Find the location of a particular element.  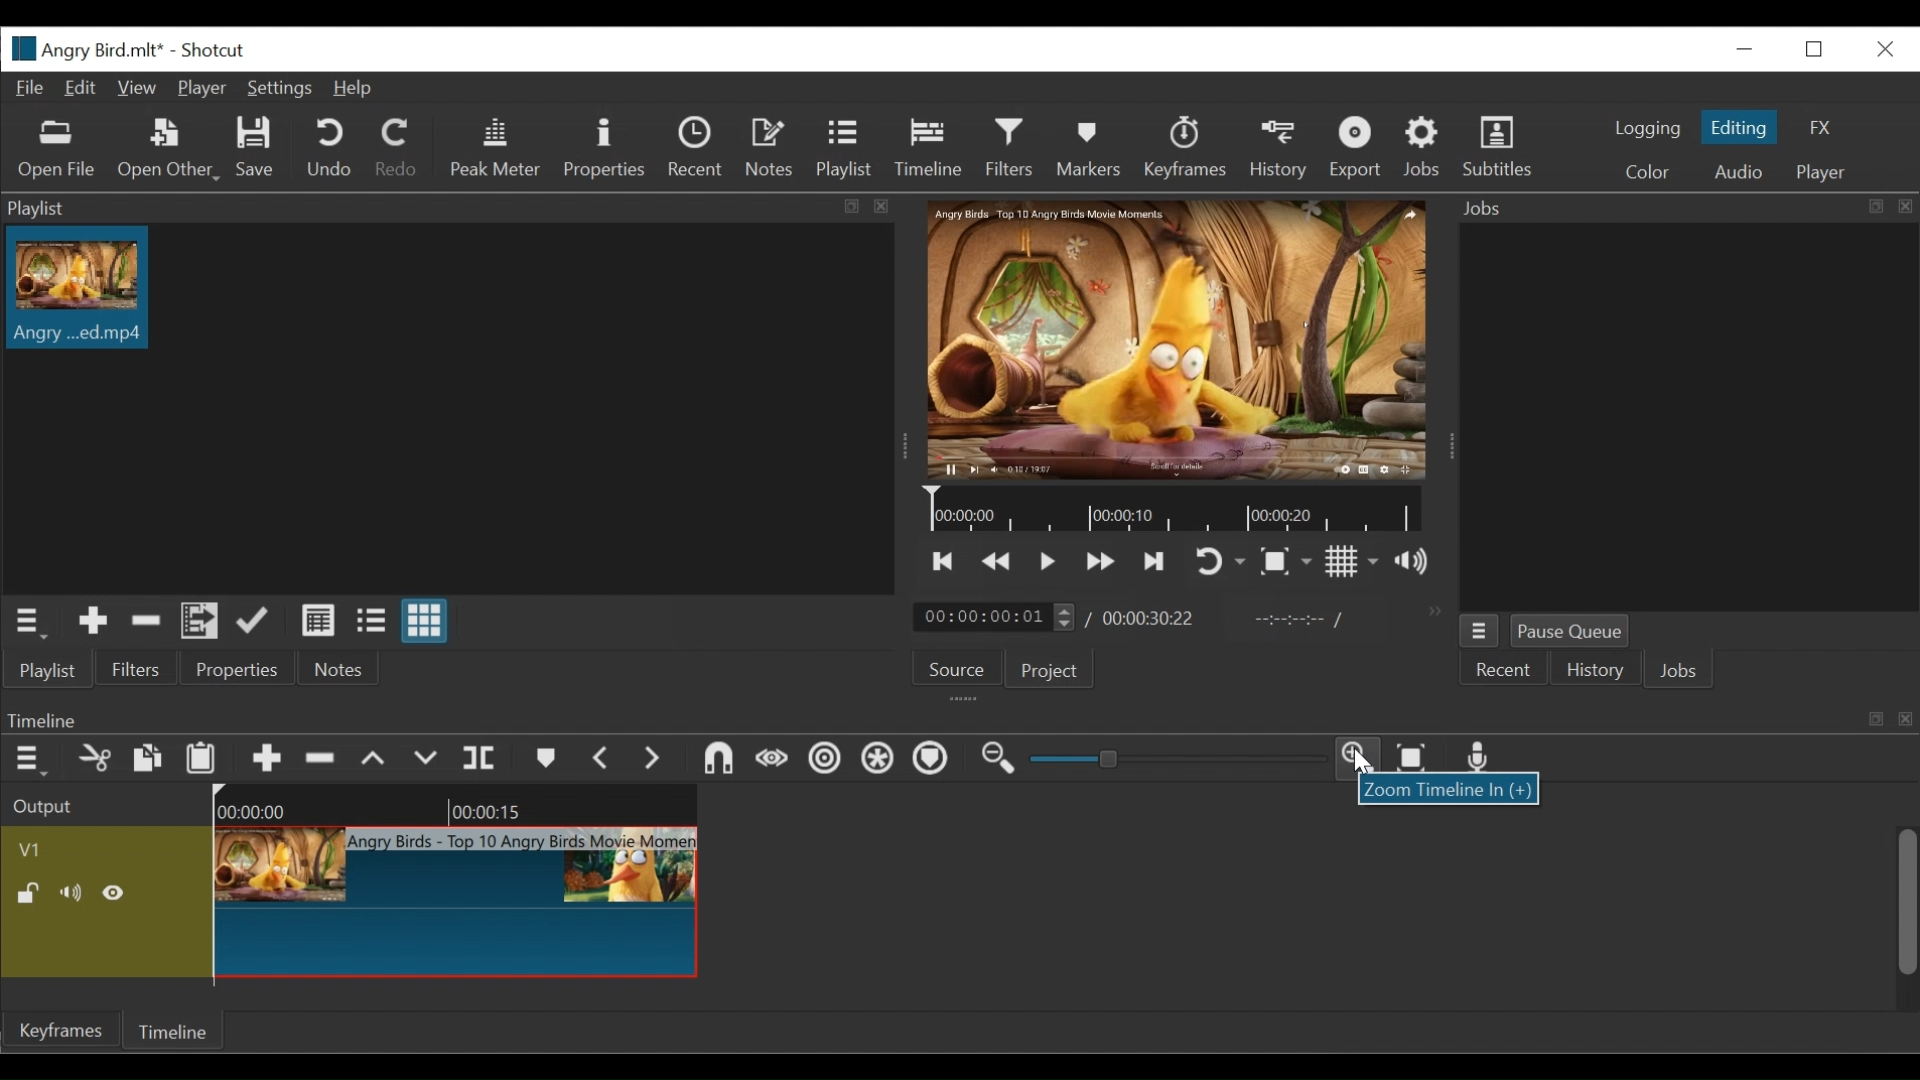

In point is located at coordinates (1297, 619).